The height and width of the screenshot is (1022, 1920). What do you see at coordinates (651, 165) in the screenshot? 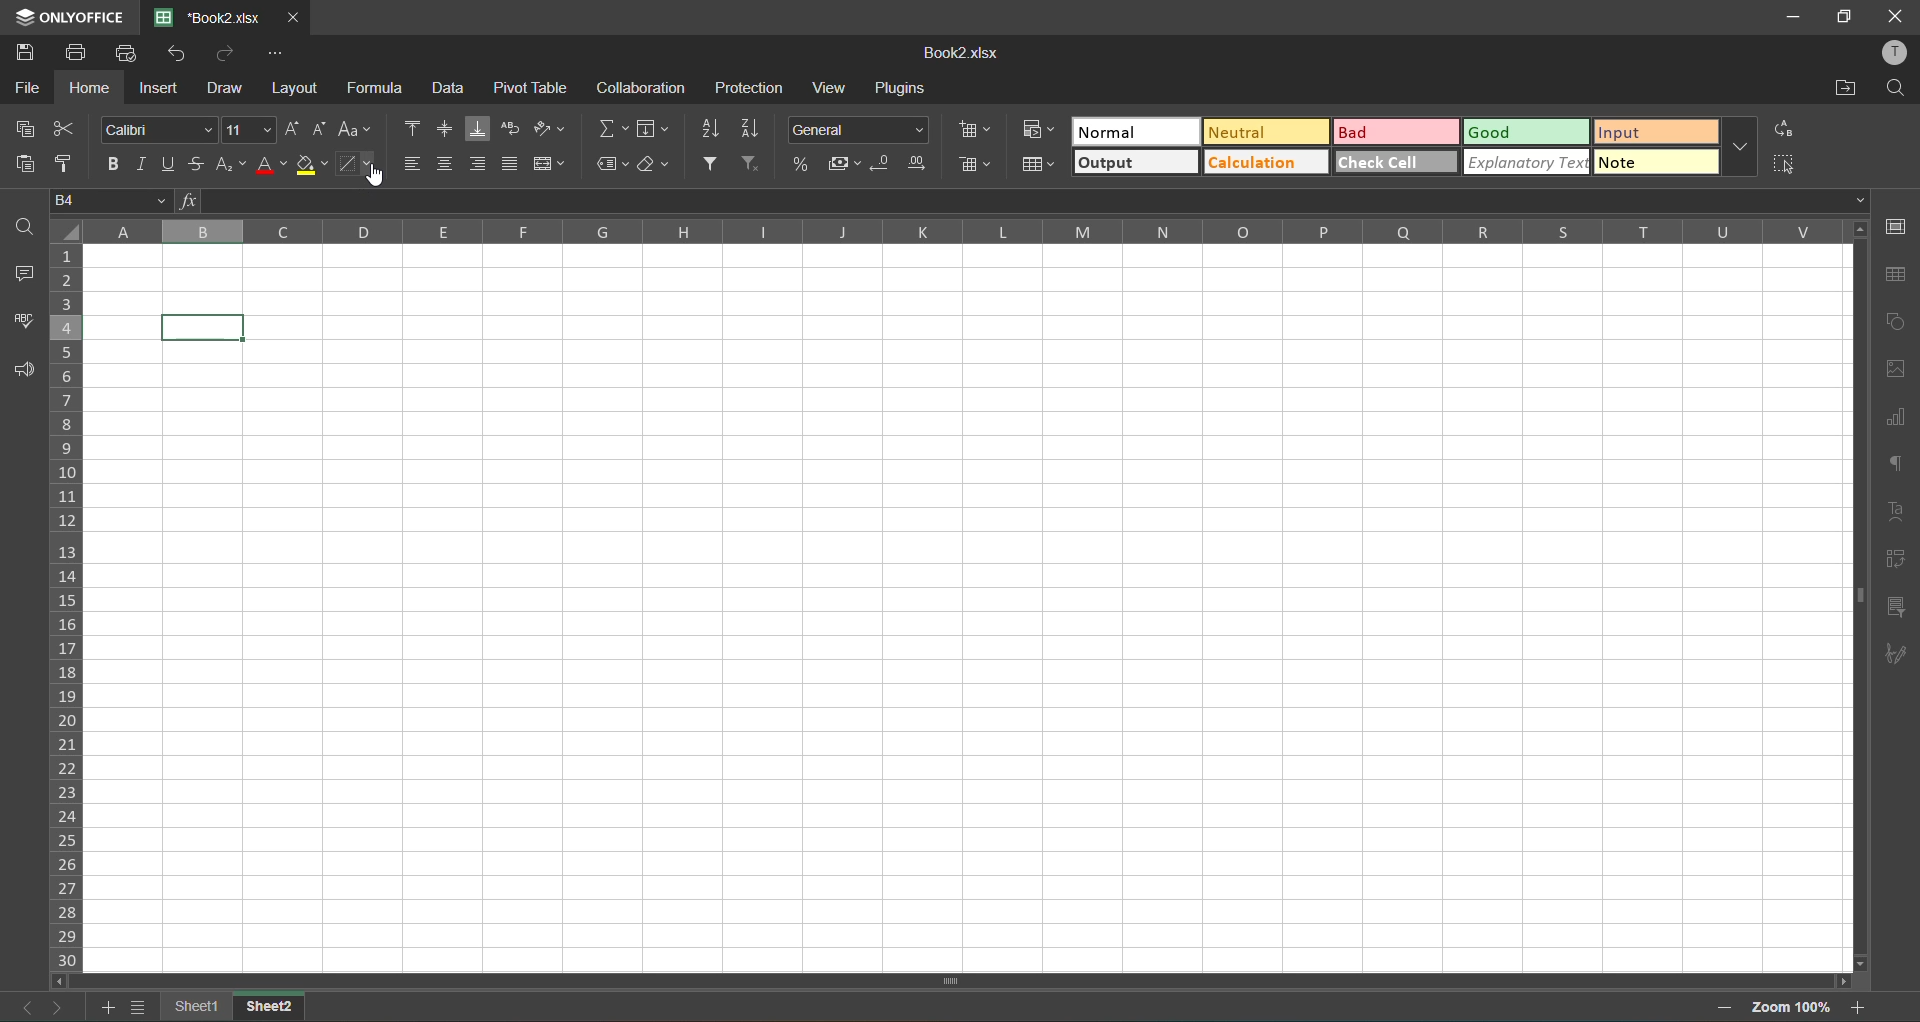
I see `clear` at bounding box center [651, 165].